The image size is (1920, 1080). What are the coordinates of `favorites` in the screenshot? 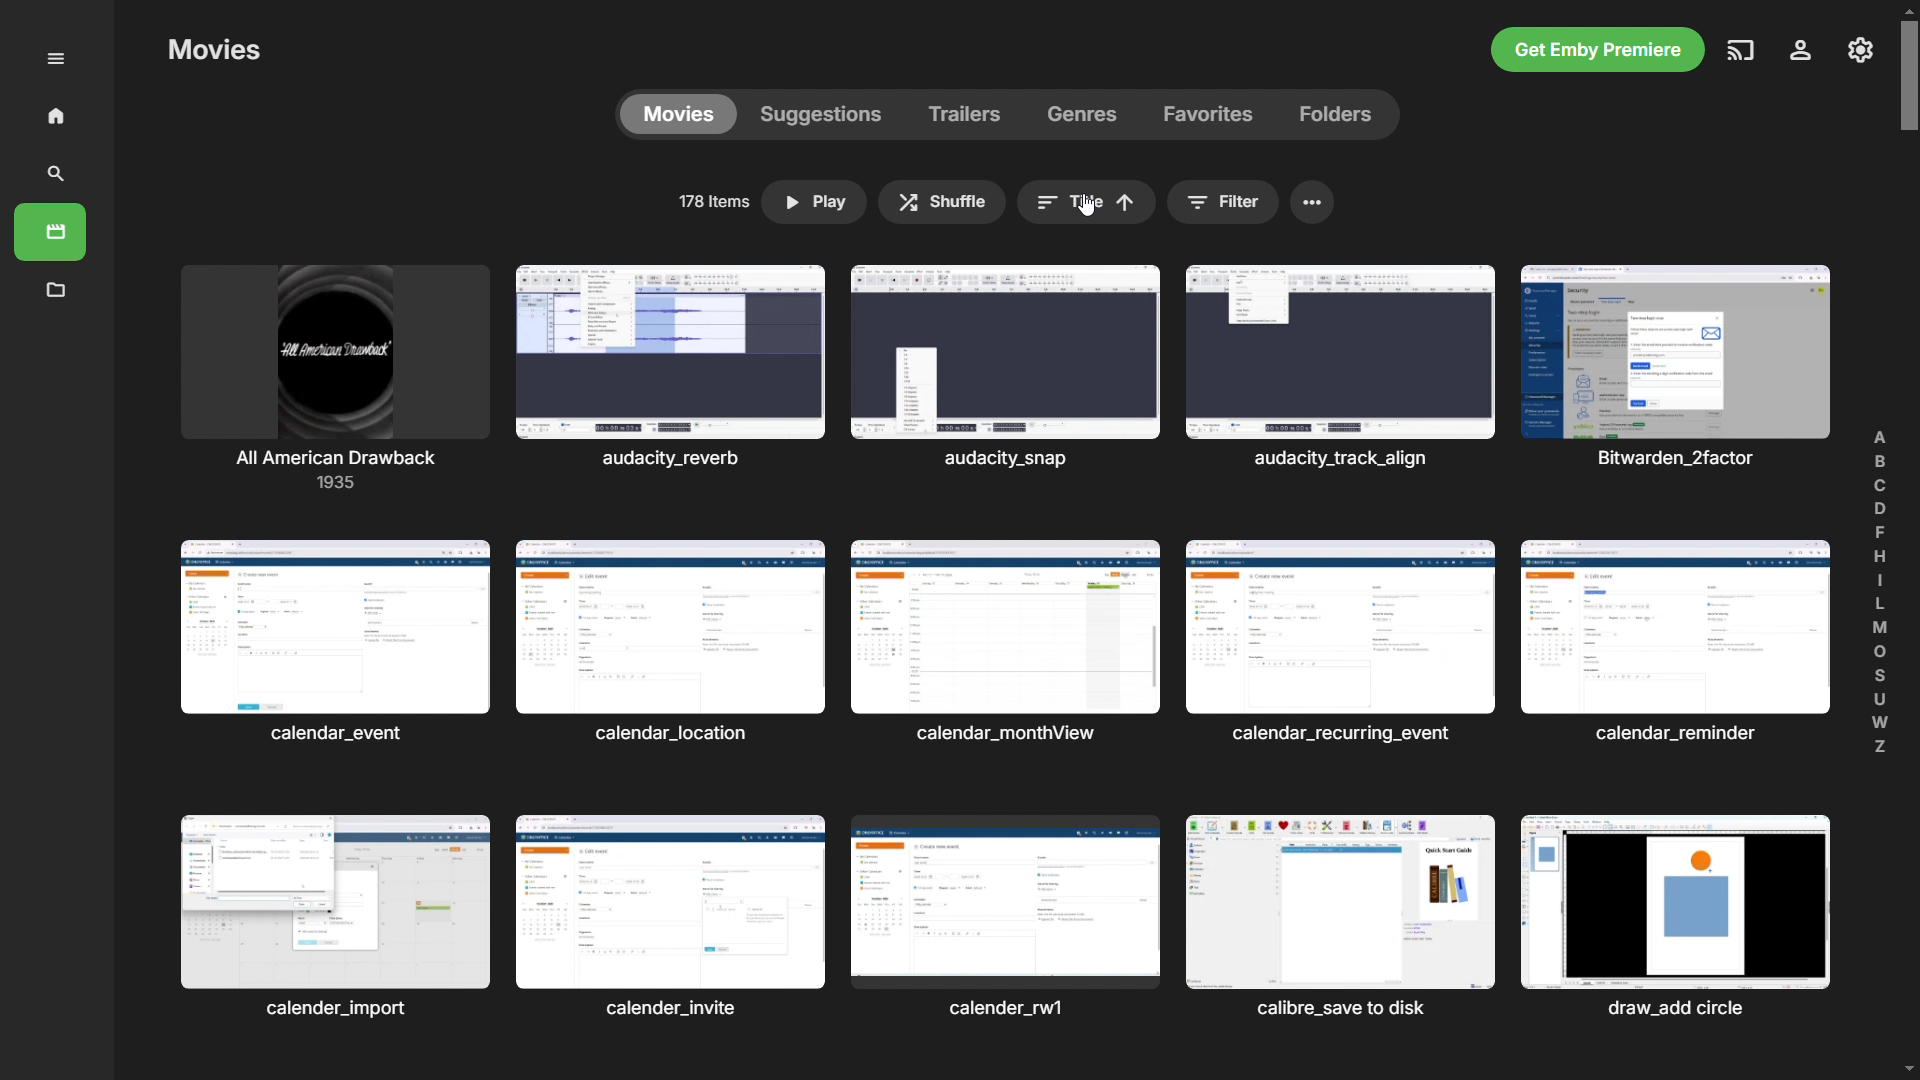 It's located at (1209, 114).